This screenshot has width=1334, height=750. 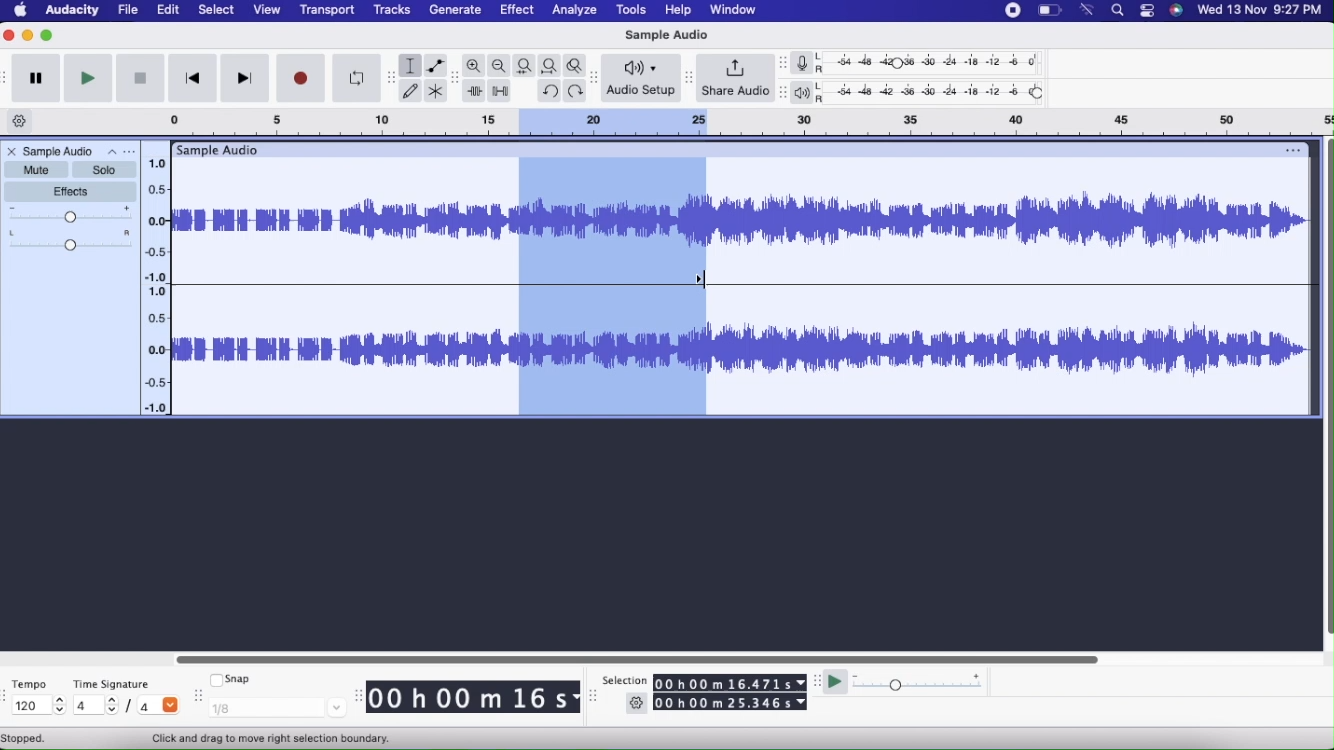 What do you see at coordinates (732, 703) in the screenshot?
I see `00 h 00 m 25.346 s` at bounding box center [732, 703].